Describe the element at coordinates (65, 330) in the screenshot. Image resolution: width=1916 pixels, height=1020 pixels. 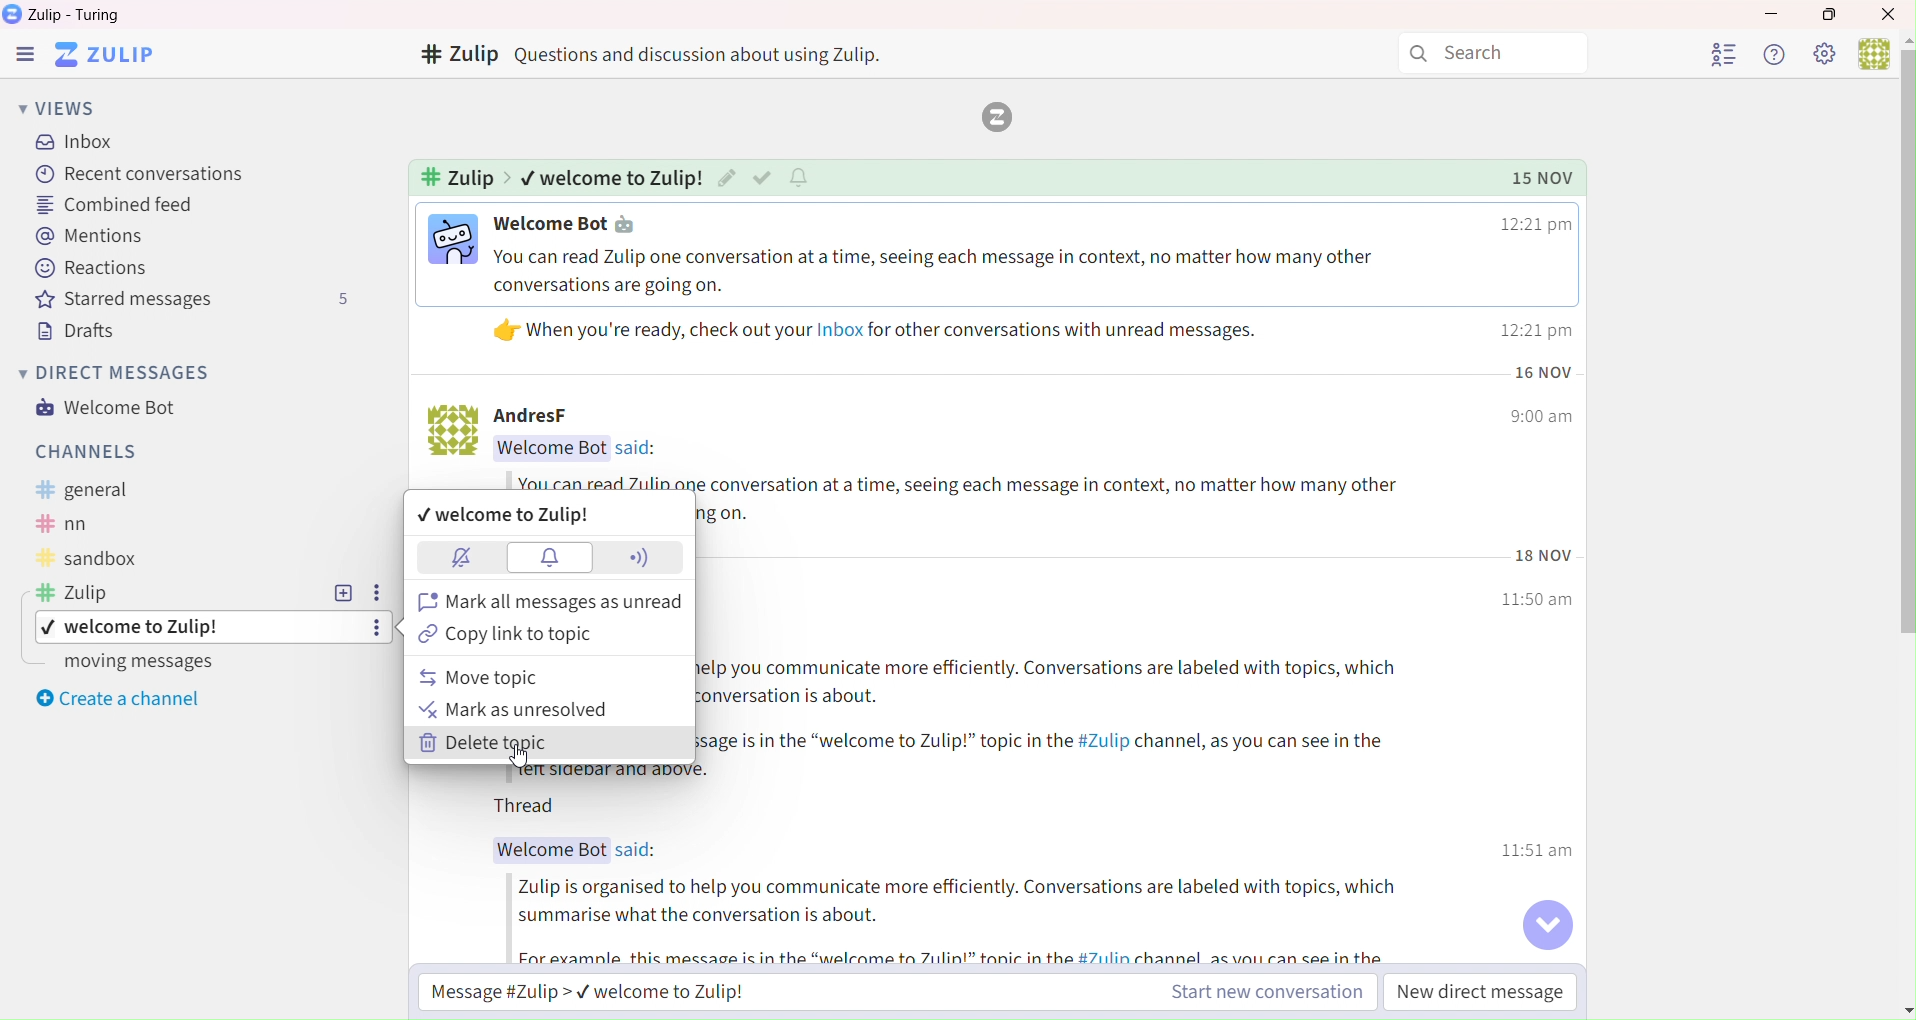
I see `Drafts` at that location.